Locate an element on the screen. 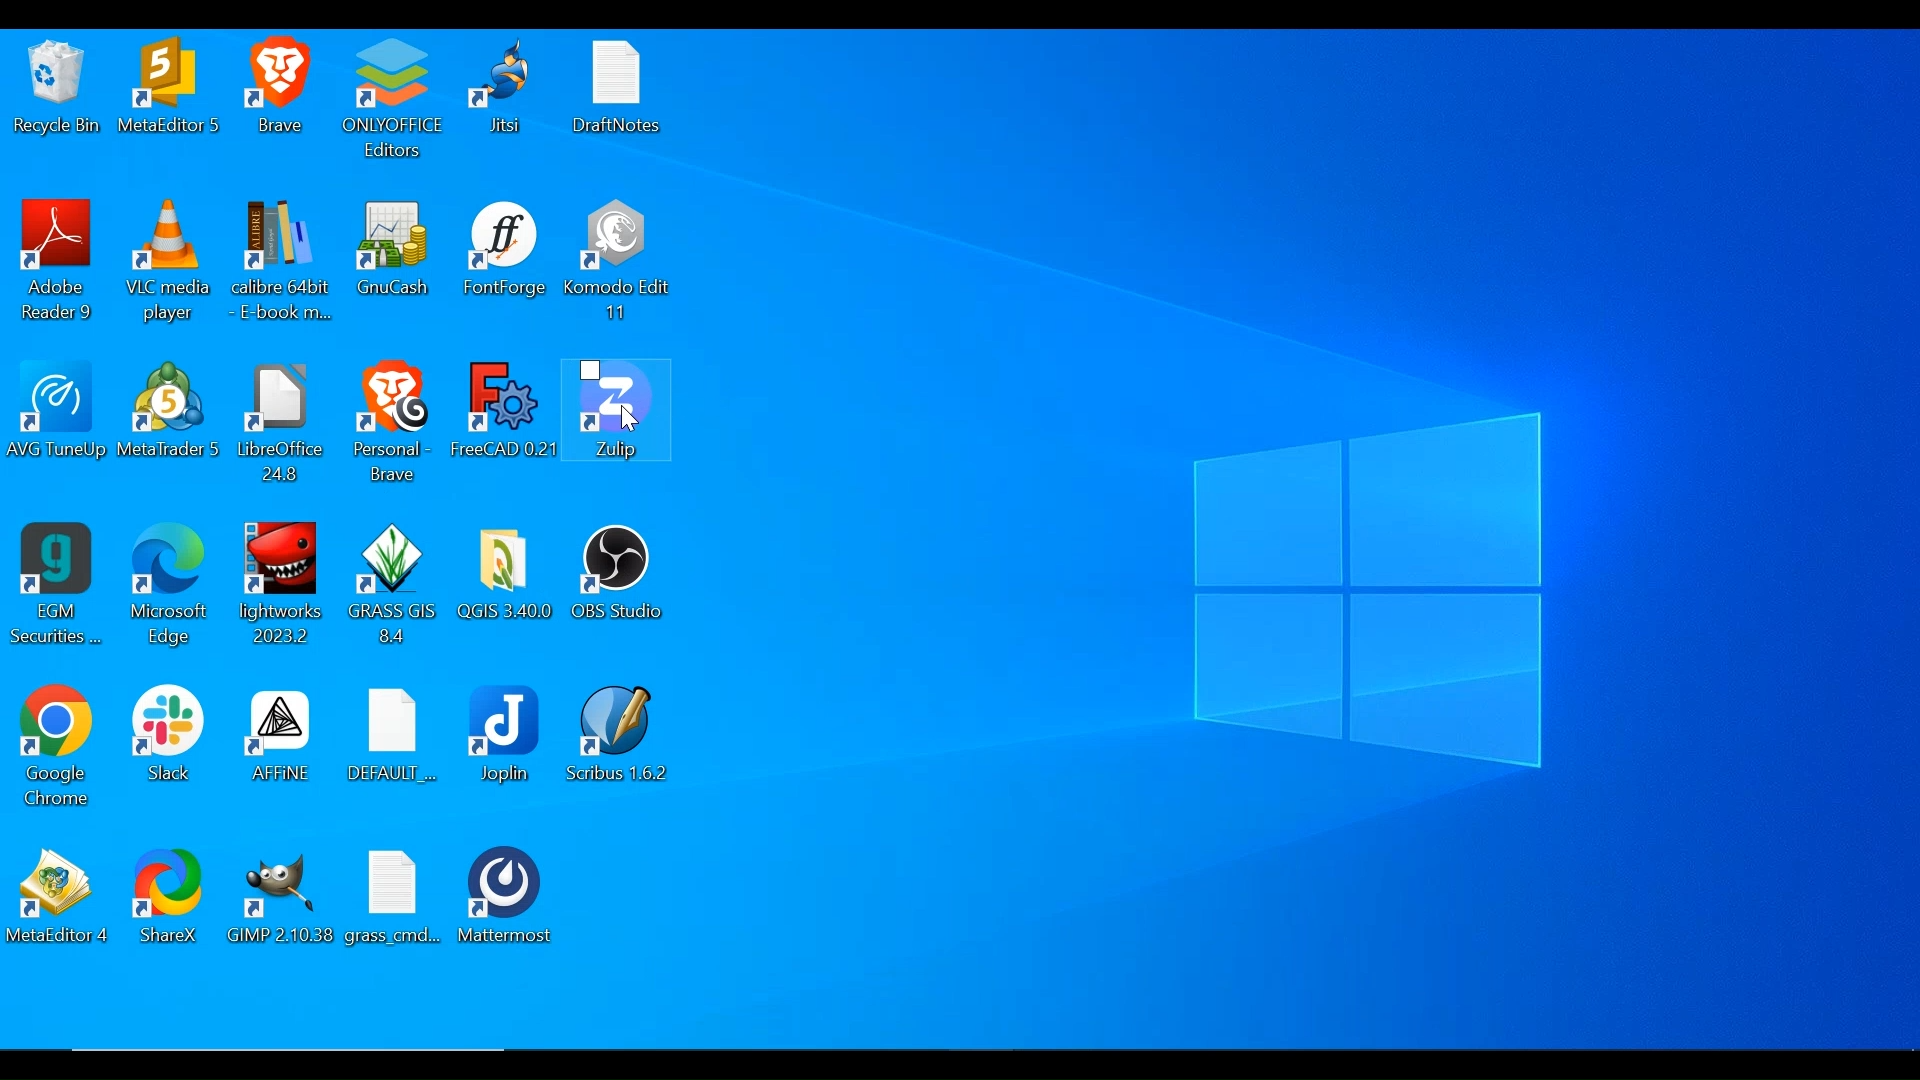  LibreOffice Desktop Icon is located at coordinates (283, 421).